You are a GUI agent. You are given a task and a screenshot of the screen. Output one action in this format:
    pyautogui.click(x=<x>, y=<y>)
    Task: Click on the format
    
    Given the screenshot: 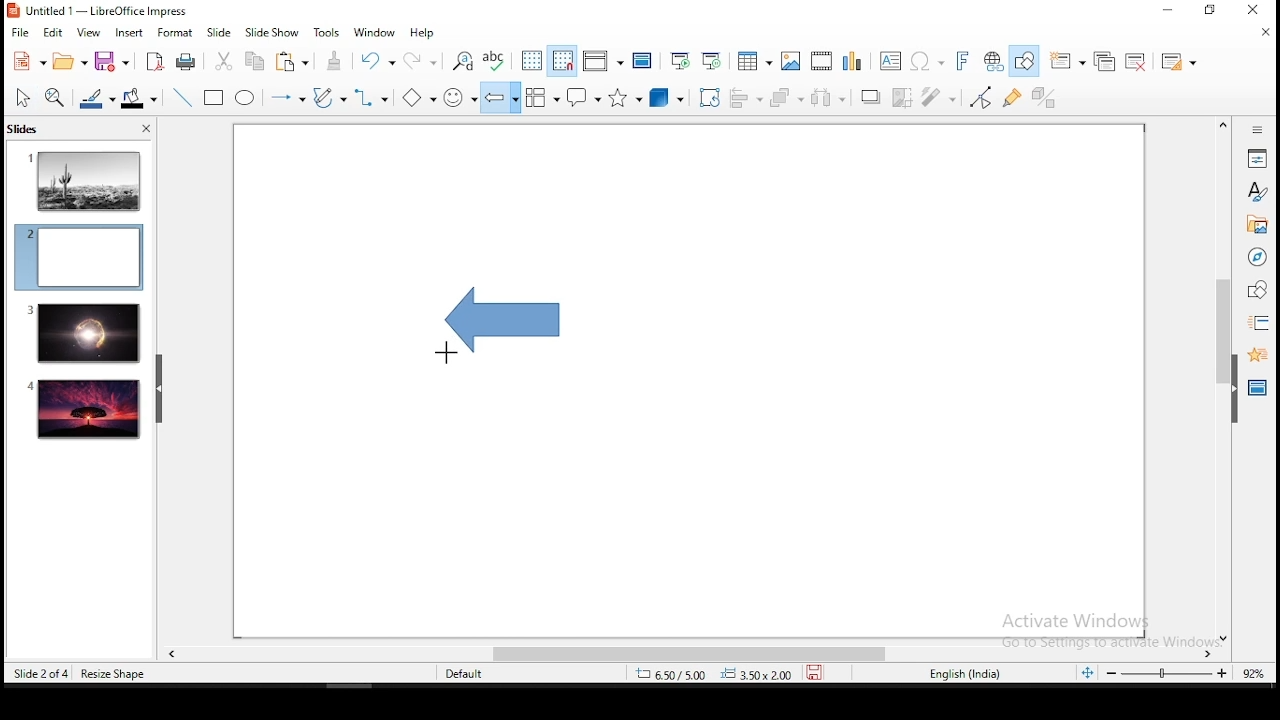 What is the action you would take?
    pyautogui.click(x=174, y=32)
    